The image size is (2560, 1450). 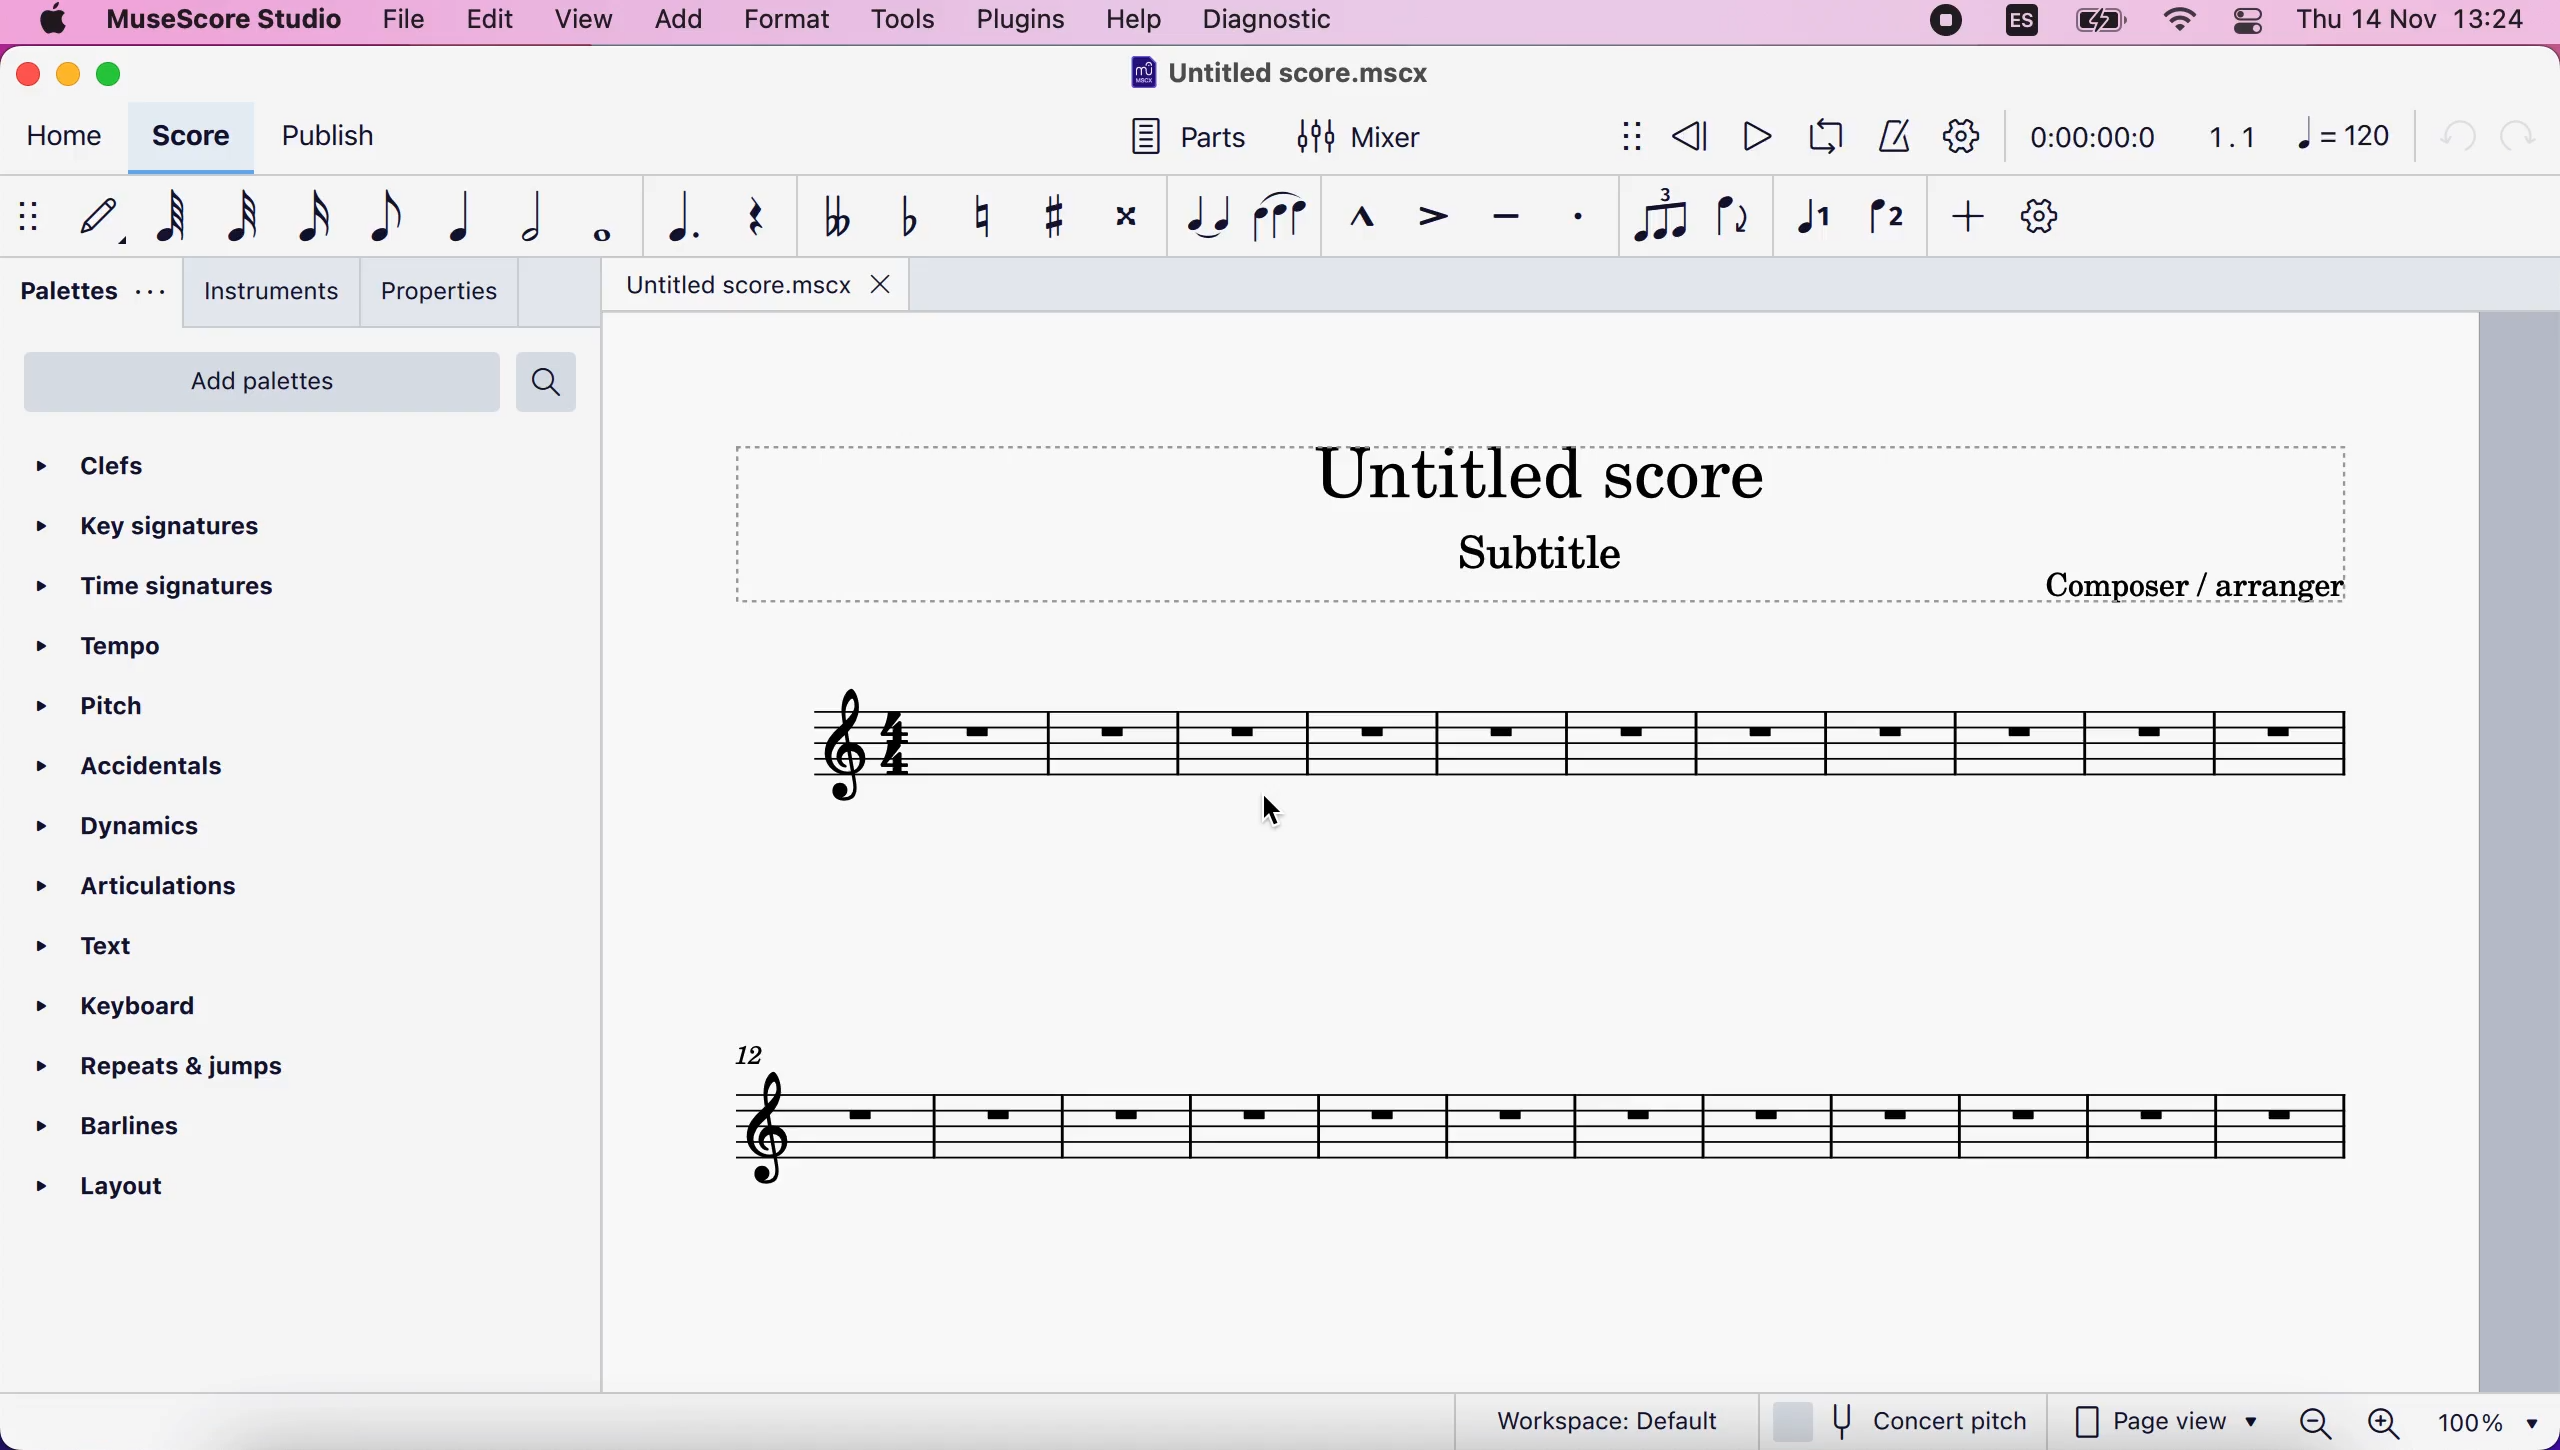 What do you see at coordinates (1894, 139) in the screenshot?
I see `metronome` at bounding box center [1894, 139].